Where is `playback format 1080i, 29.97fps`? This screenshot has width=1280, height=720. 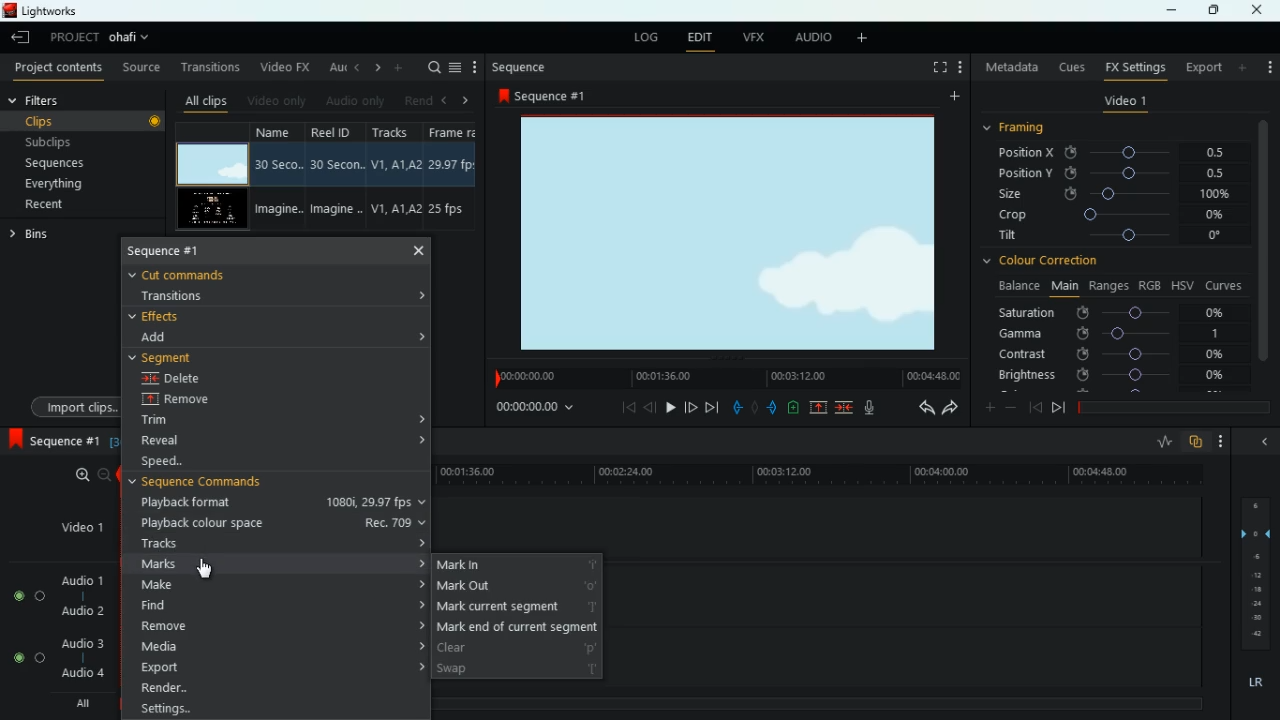
playback format 1080i, 29.97fps is located at coordinates (281, 502).